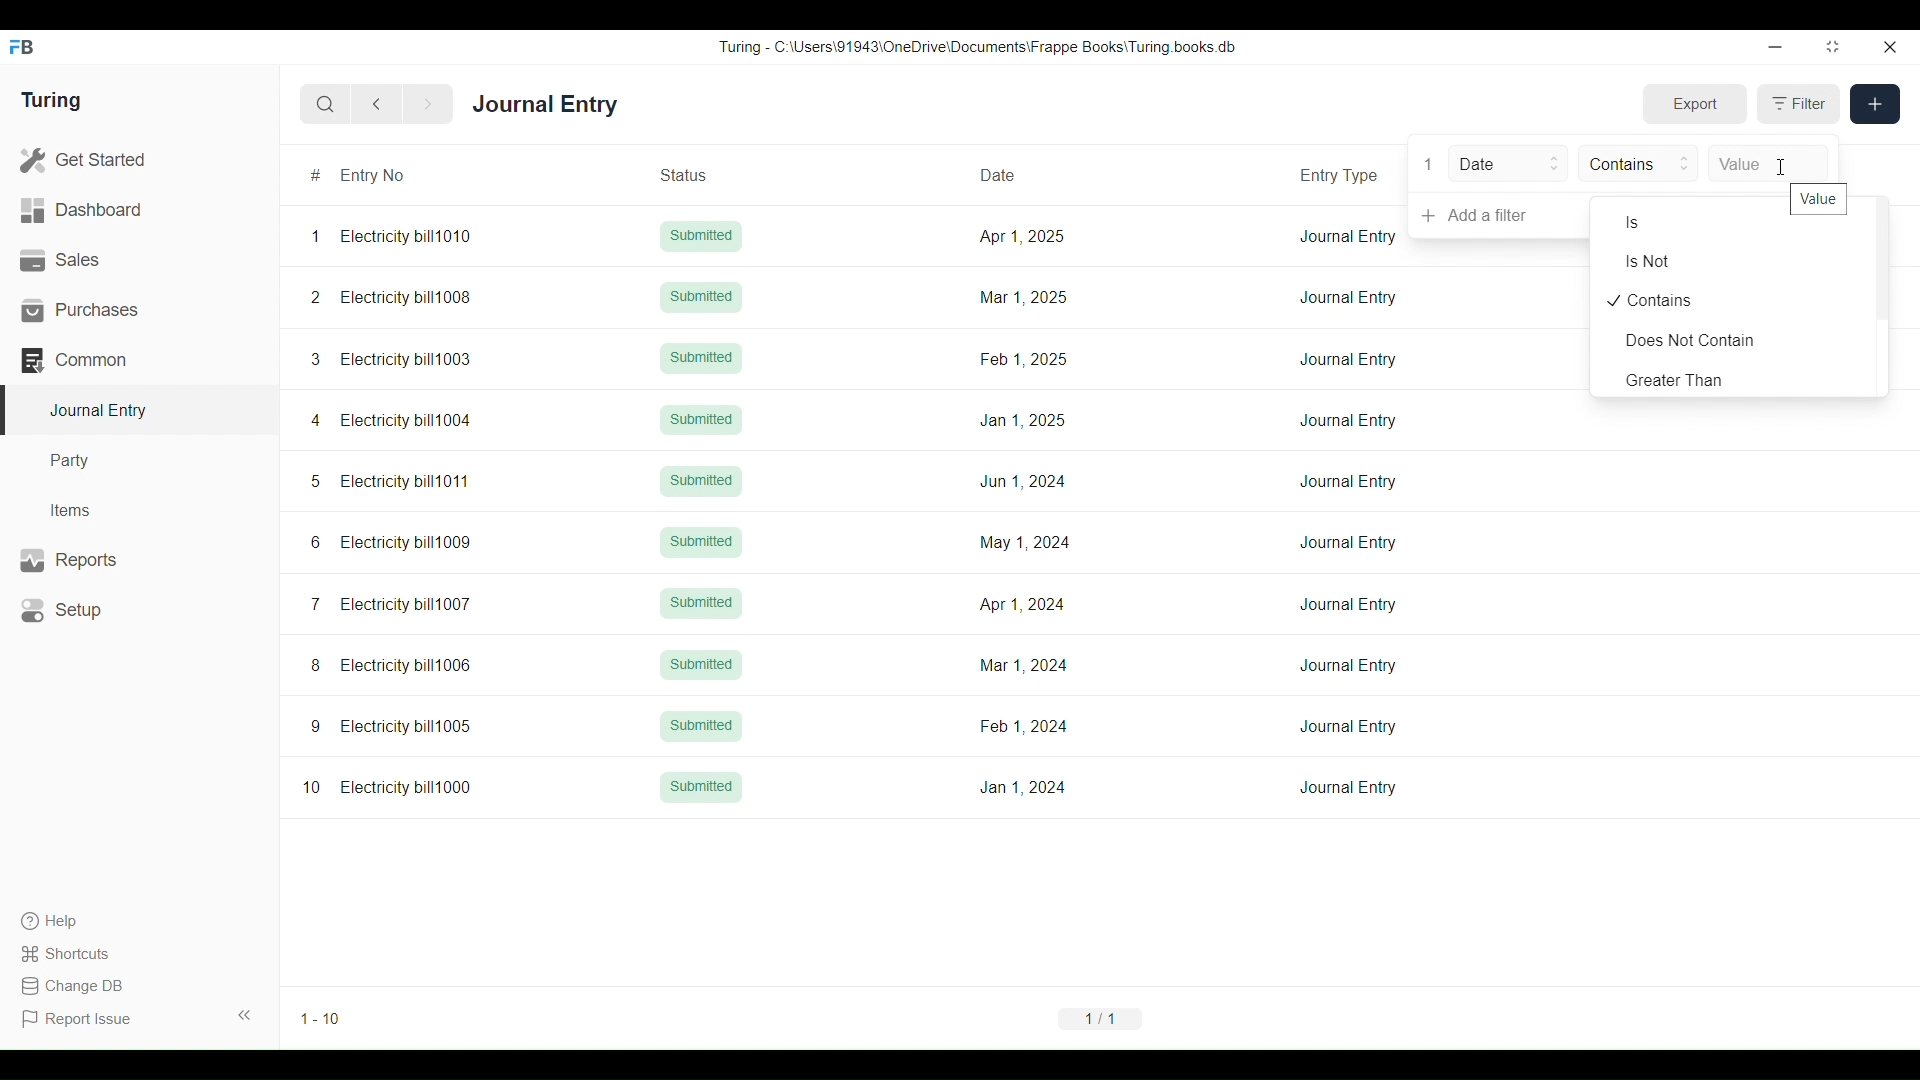 The width and height of the screenshot is (1920, 1080). Describe the element at coordinates (1875, 104) in the screenshot. I see `New entry` at that location.